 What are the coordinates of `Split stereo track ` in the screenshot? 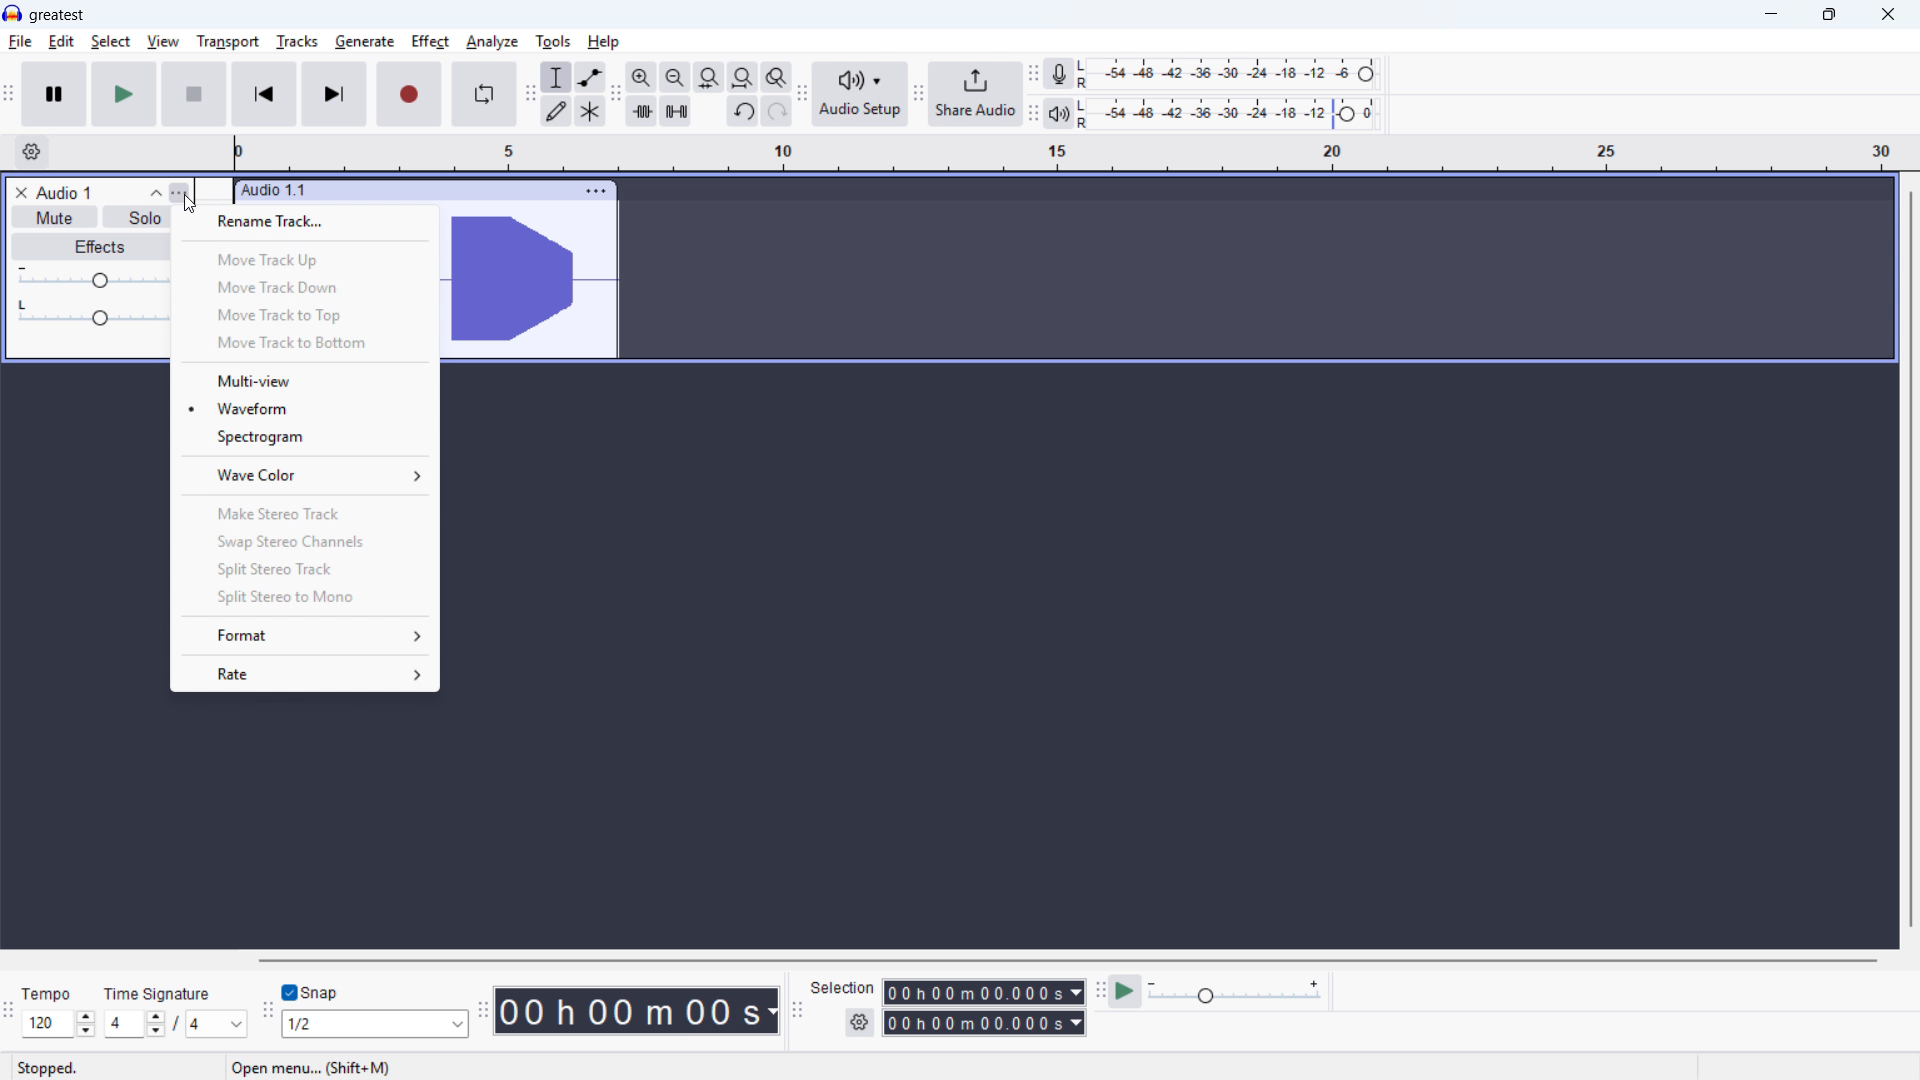 It's located at (304, 568).